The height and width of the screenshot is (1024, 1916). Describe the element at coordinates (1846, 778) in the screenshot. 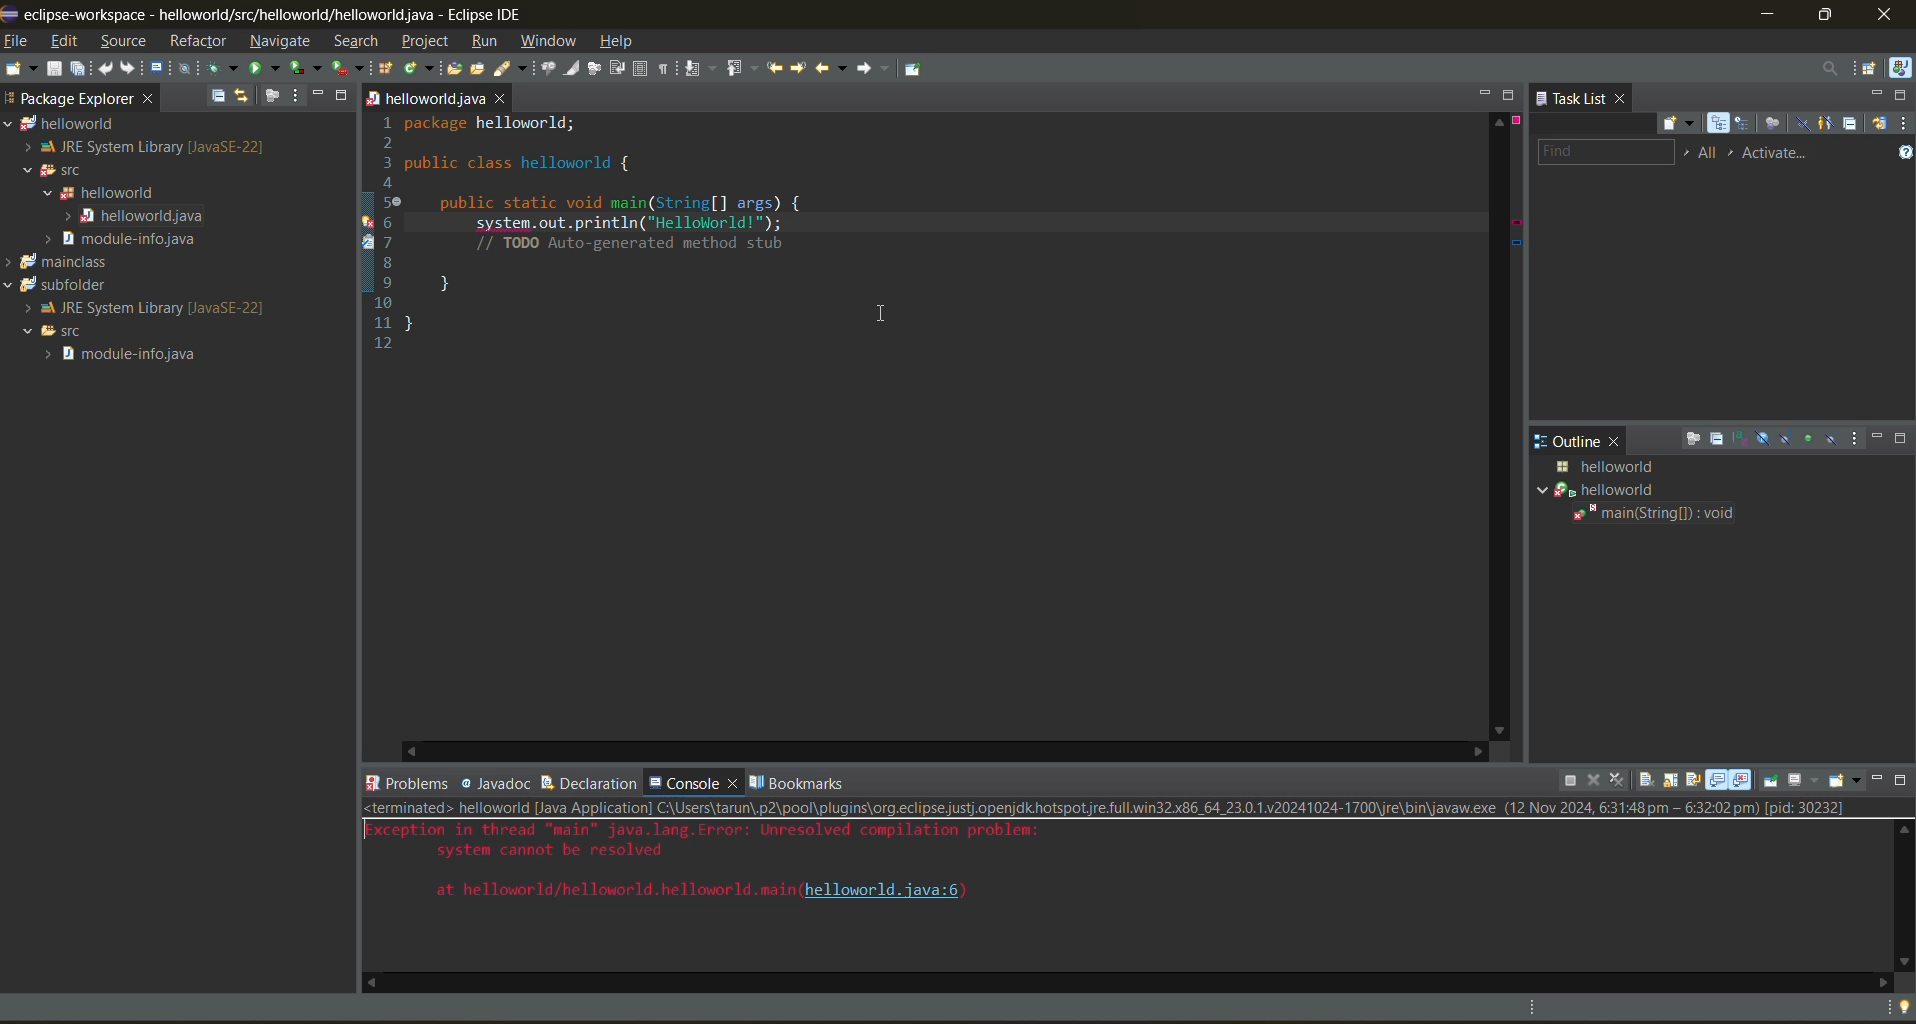

I see `open  console` at that location.